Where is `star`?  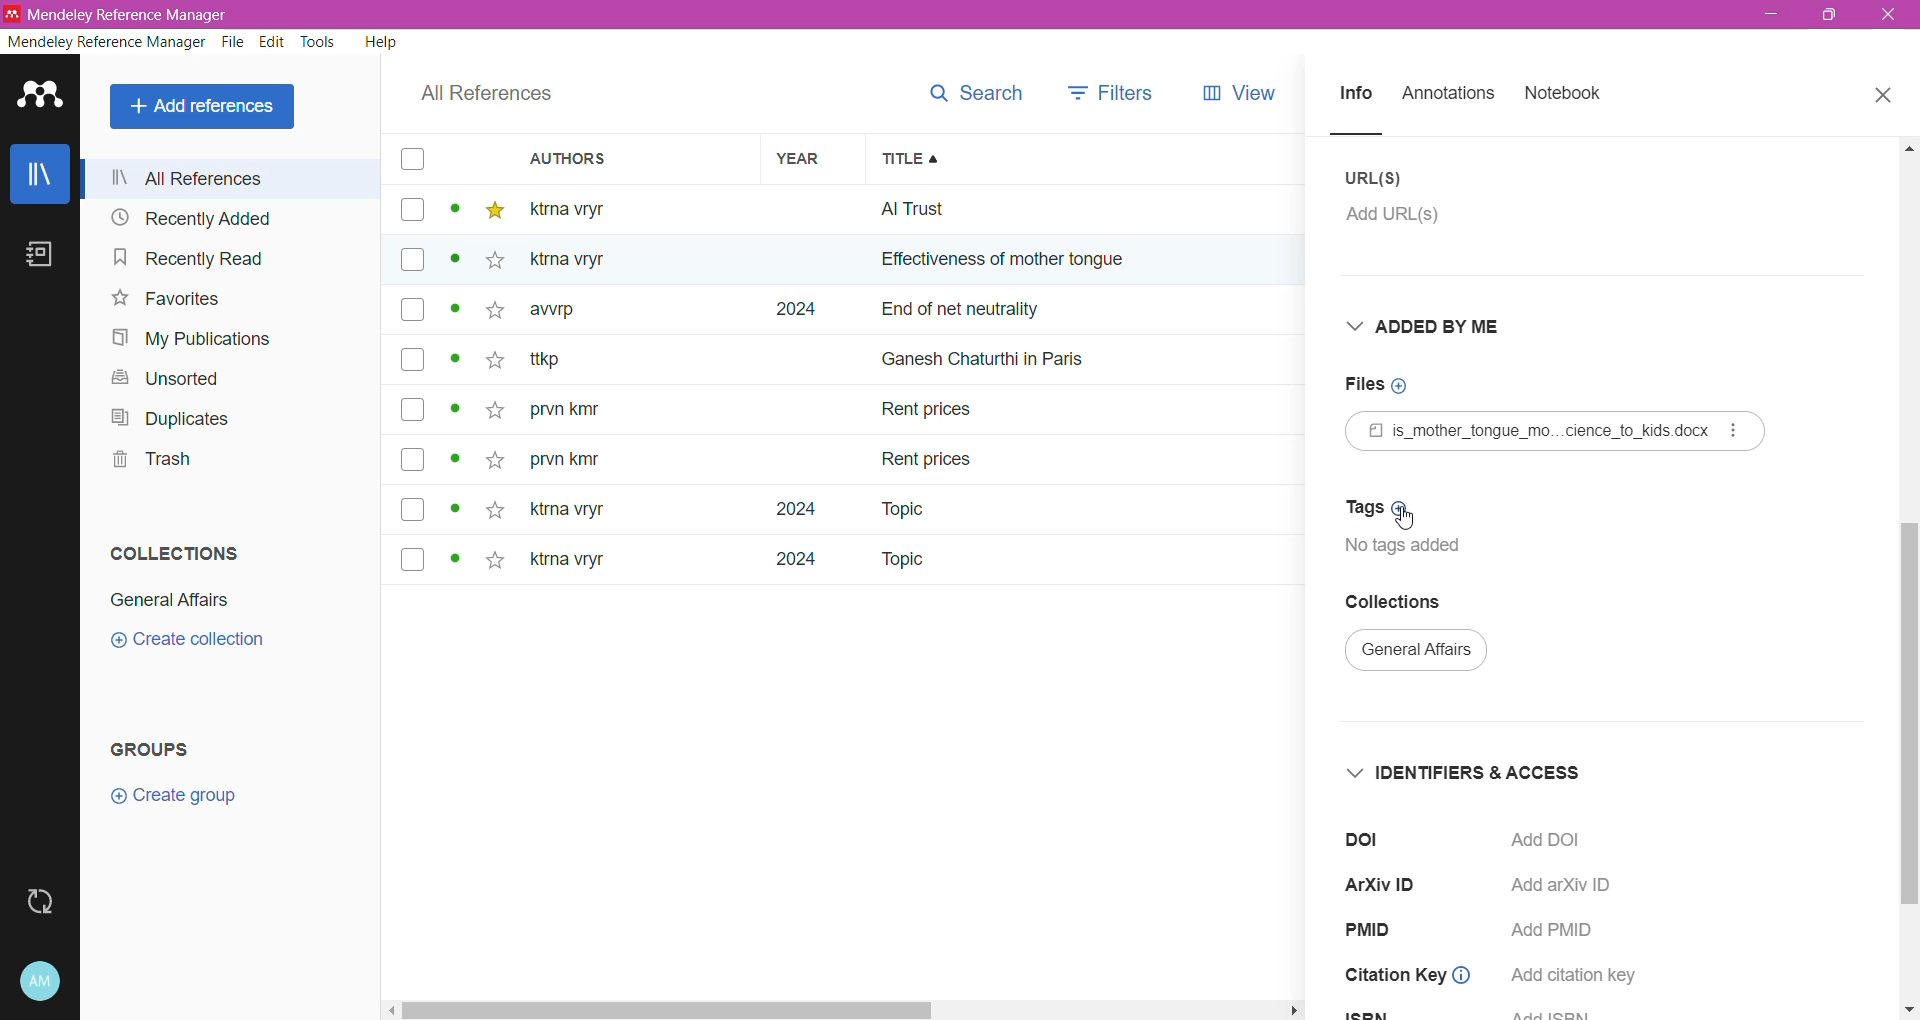
star is located at coordinates (494, 563).